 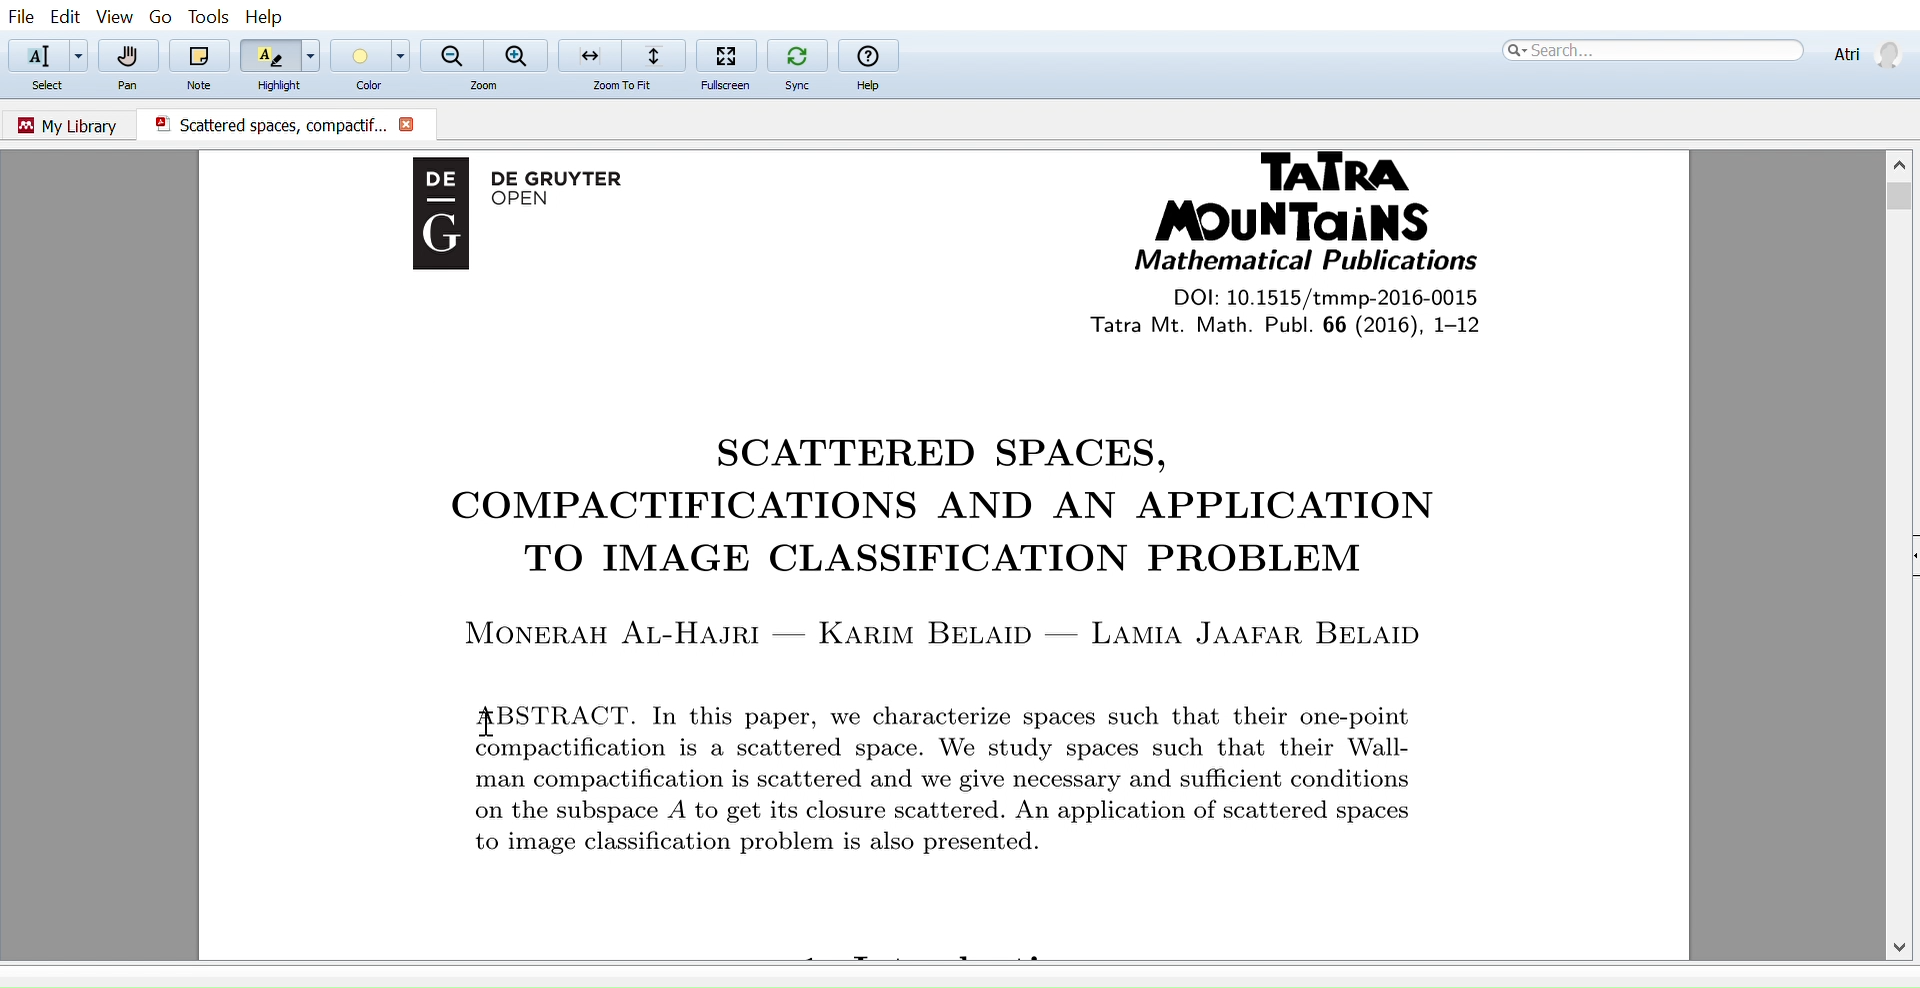 What do you see at coordinates (204, 16) in the screenshot?
I see `Tools` at bounding box center [204, 16].